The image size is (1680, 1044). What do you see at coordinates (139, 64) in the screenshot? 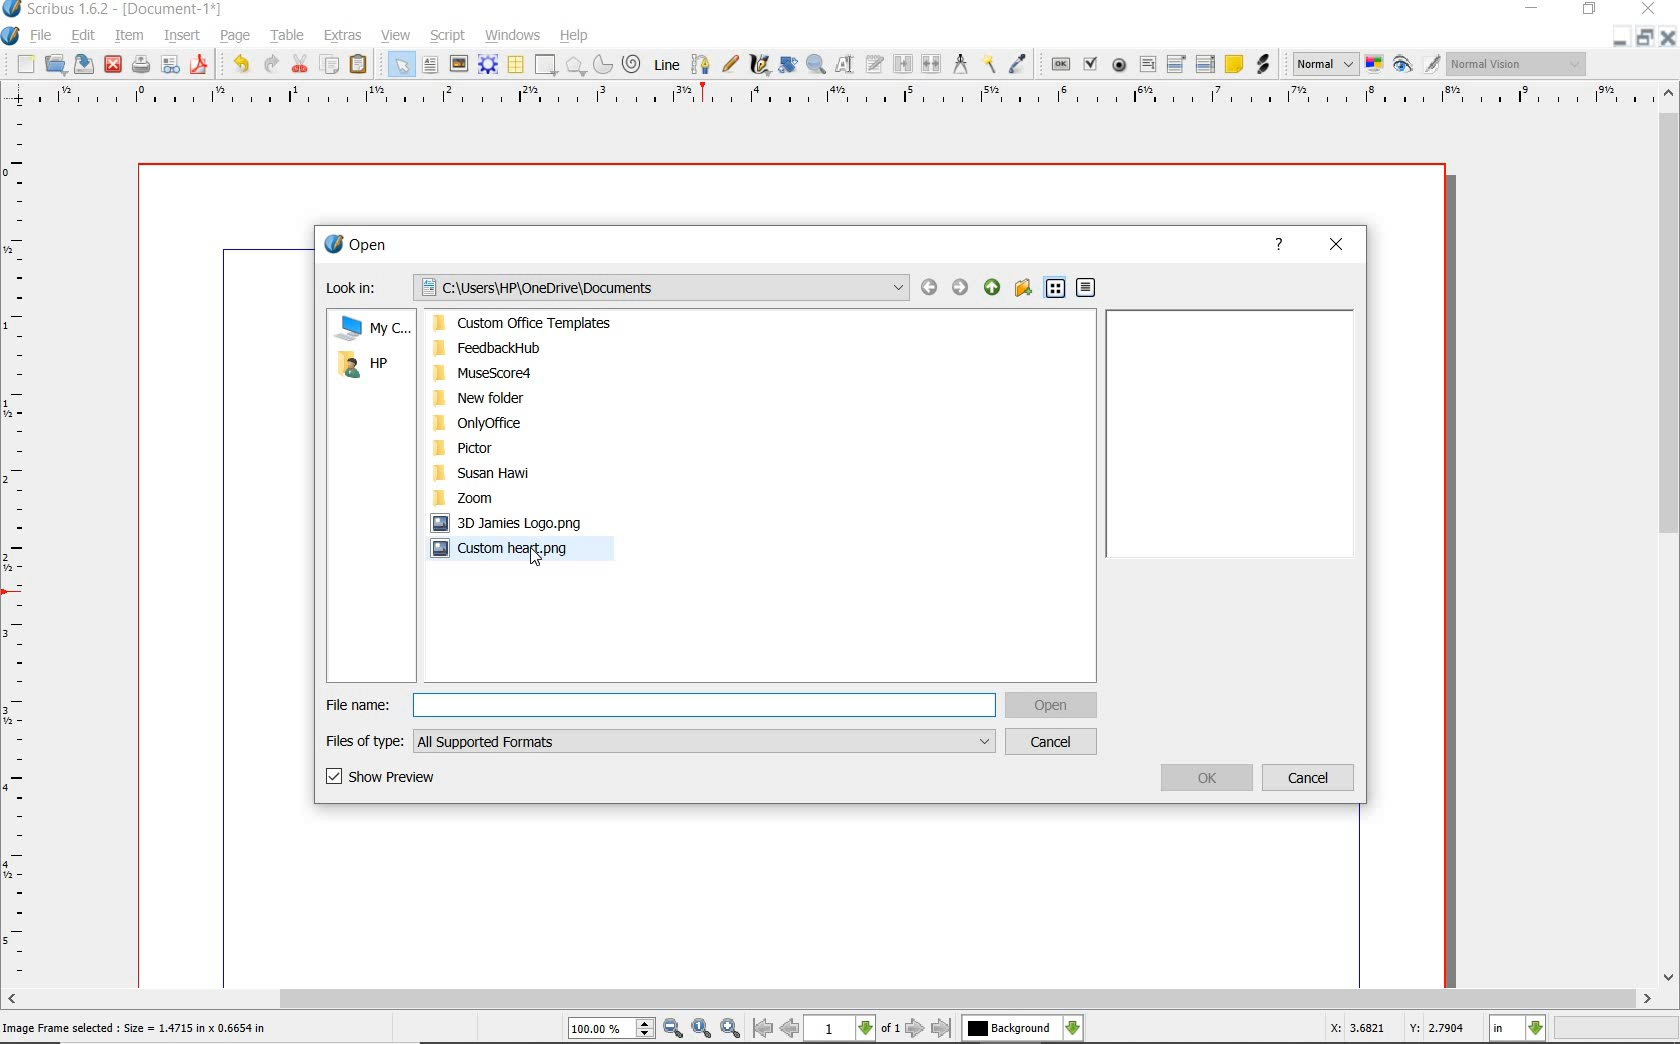
I see `print` at bounding box center [139, 64].